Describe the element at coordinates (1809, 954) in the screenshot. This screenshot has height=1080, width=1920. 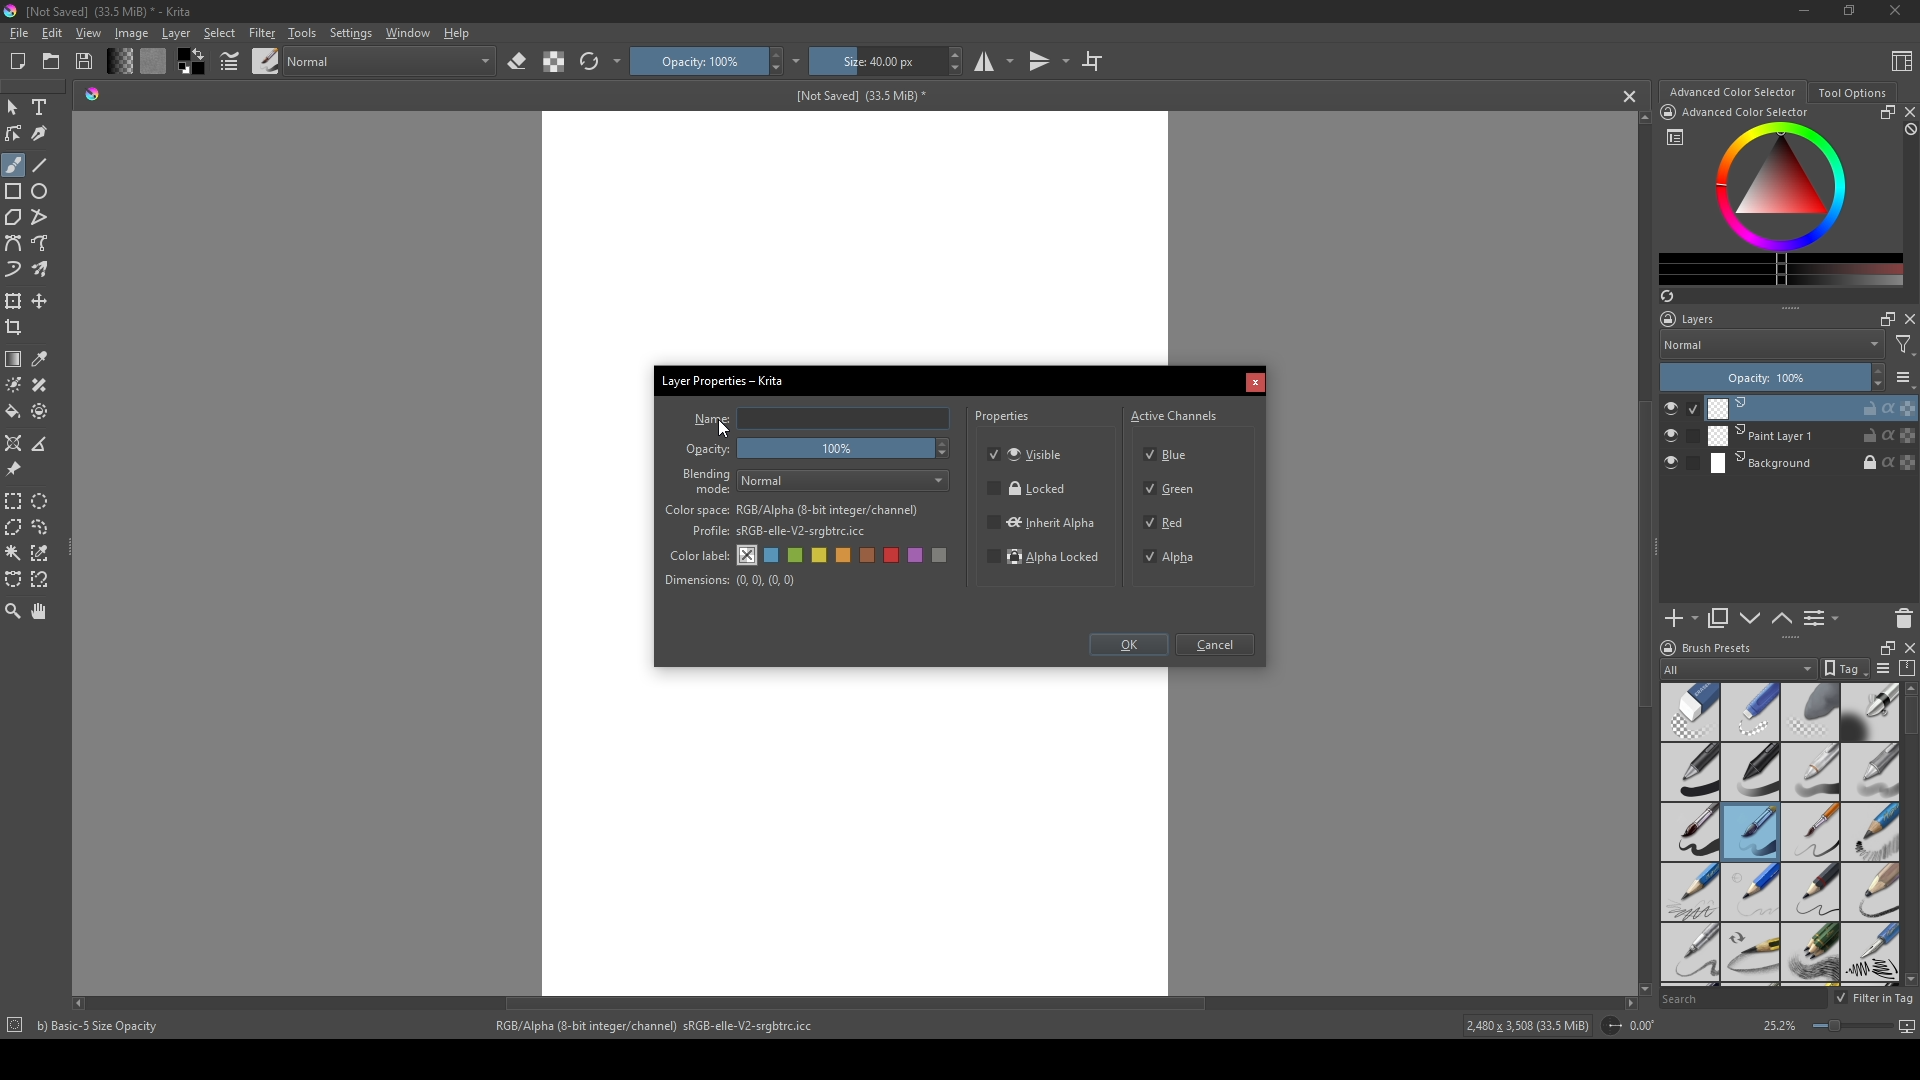
I see `pencils` at that location.